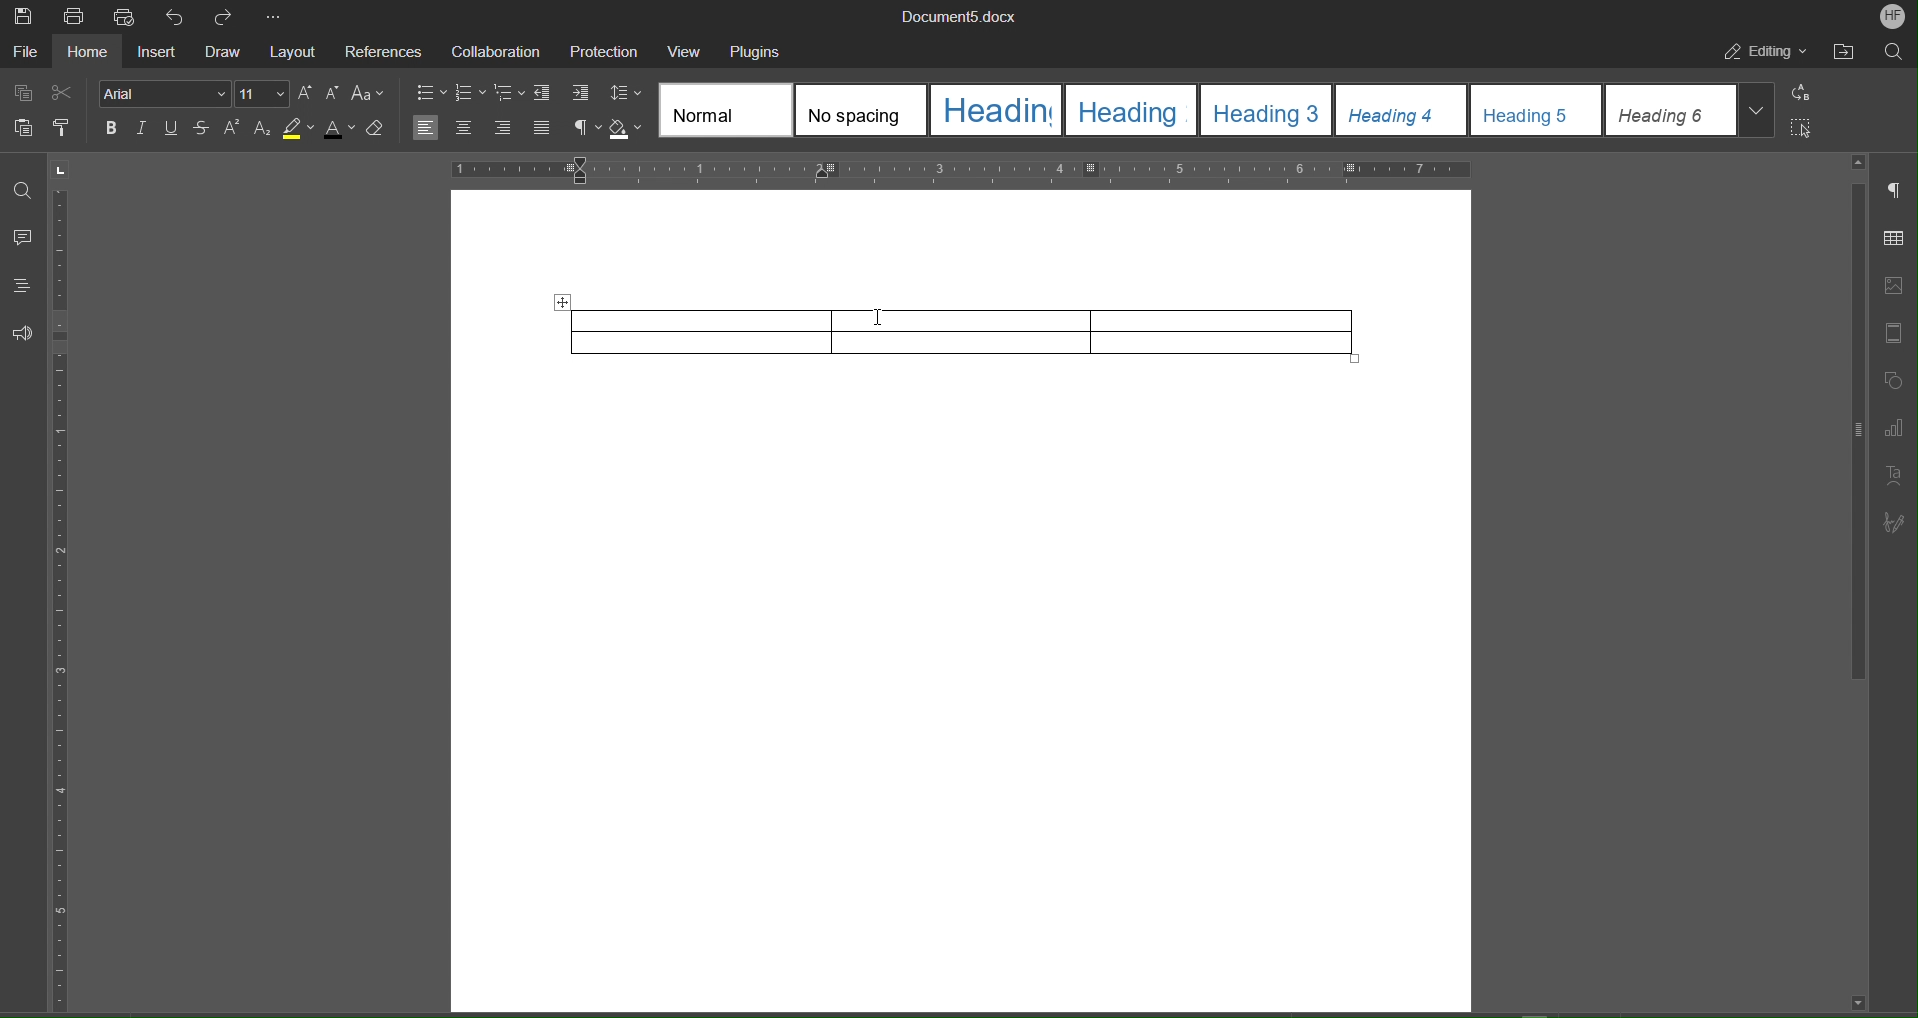 This screenshot has width=1918, height=1018. Describe the element at coordinates (726, 110) in the screenshot. I see `Normal` at that location.